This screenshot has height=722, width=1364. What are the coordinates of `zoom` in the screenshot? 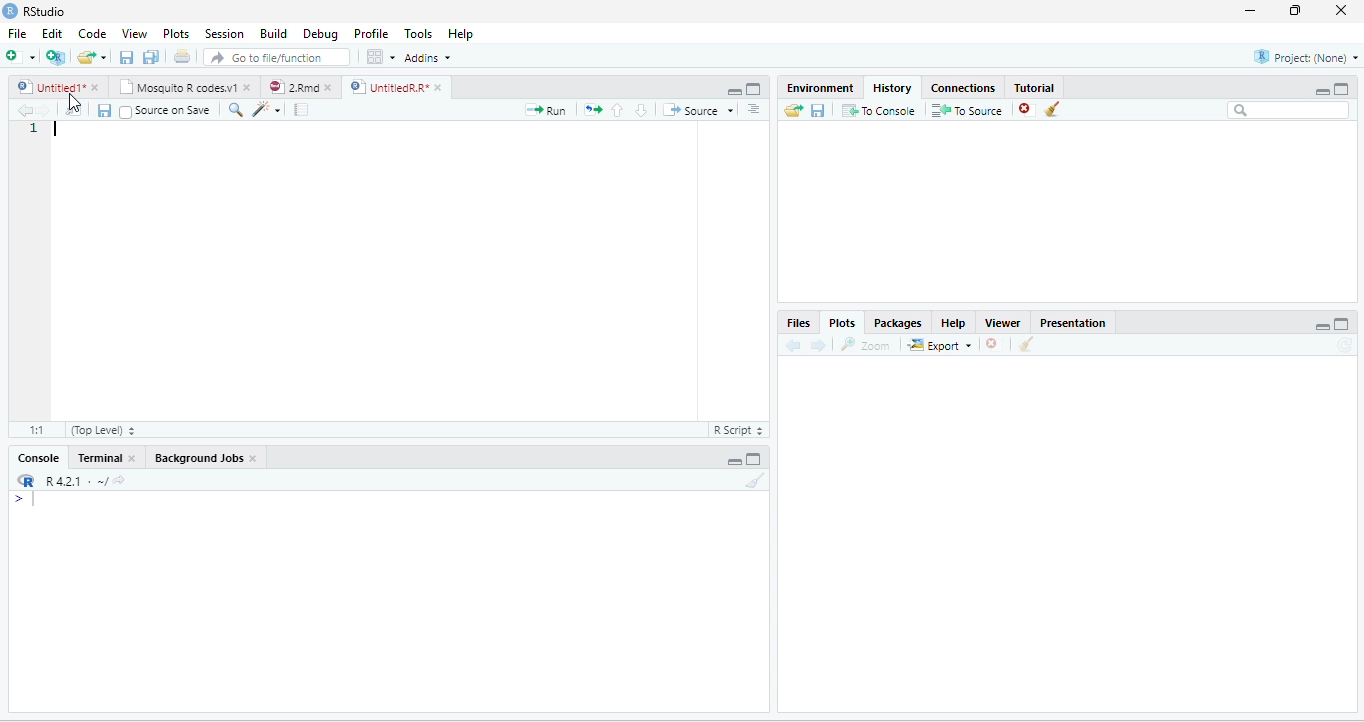 It's located at (866, 344).